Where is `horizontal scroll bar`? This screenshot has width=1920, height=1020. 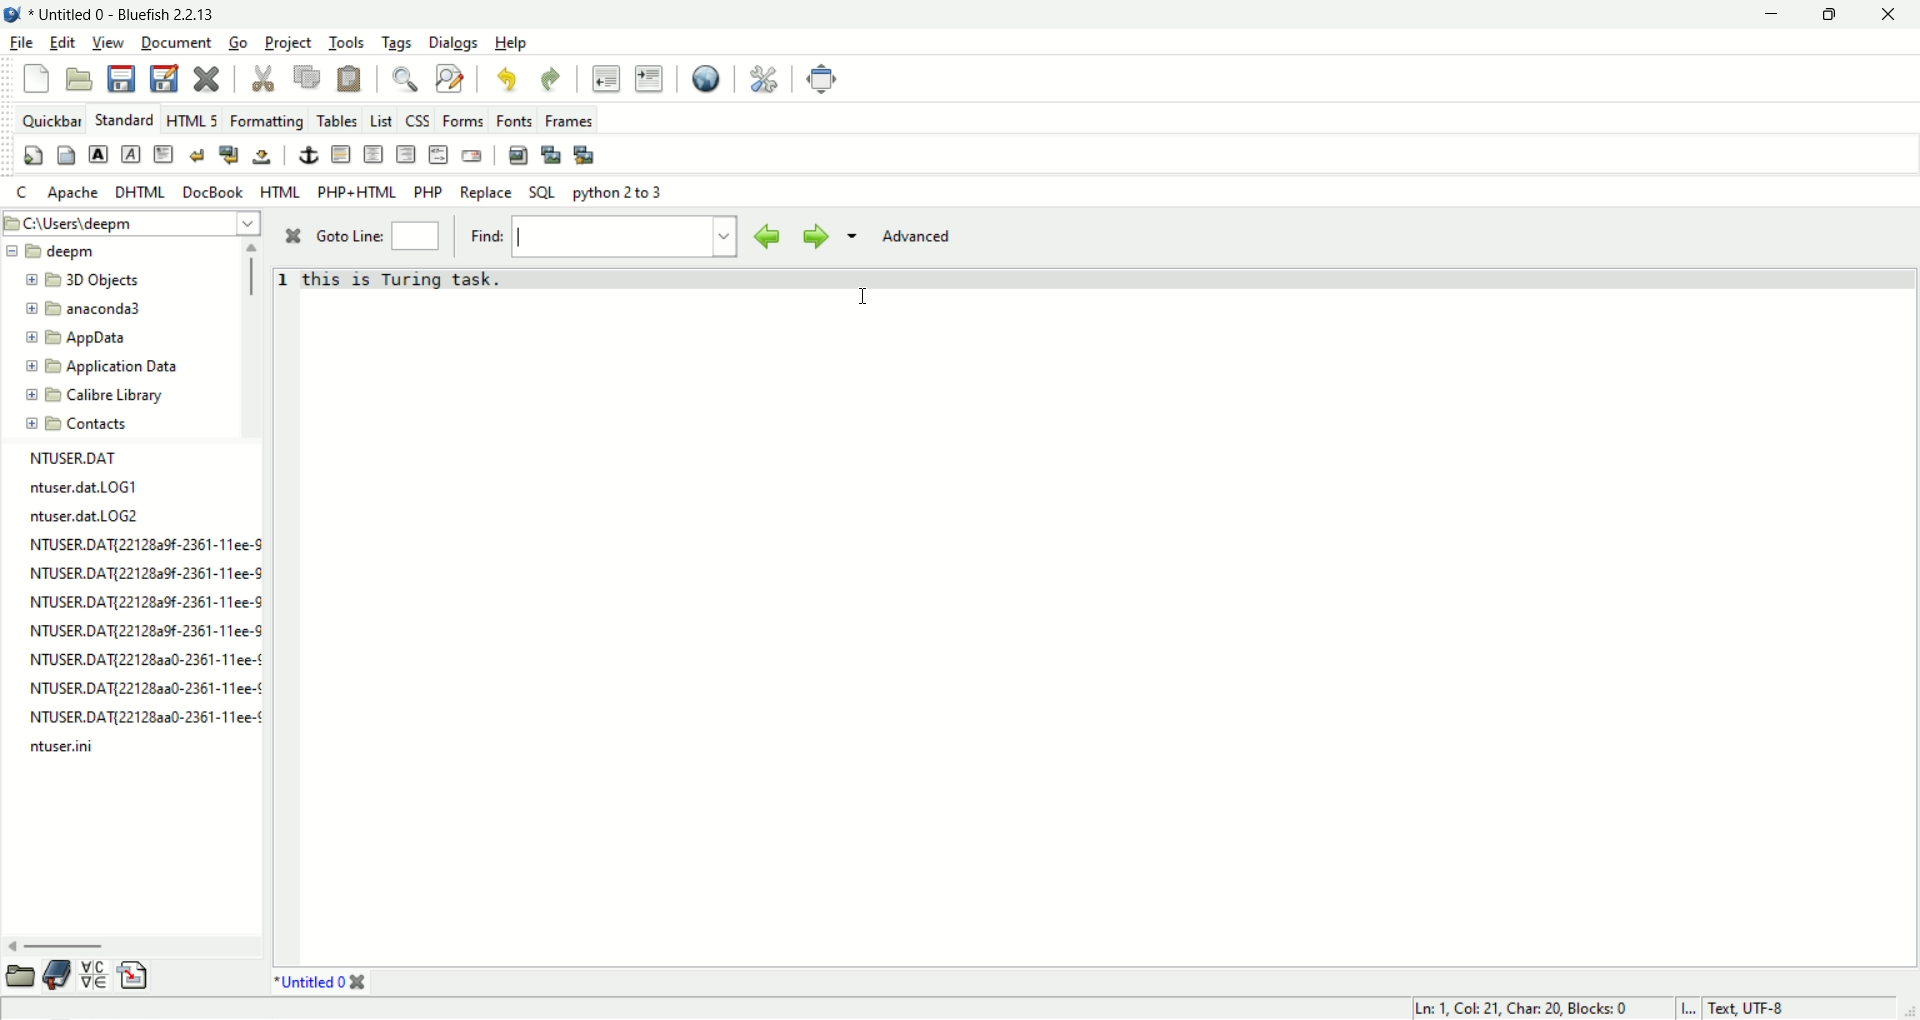
horizontal scroll bar is located at coordinates (67, 945).